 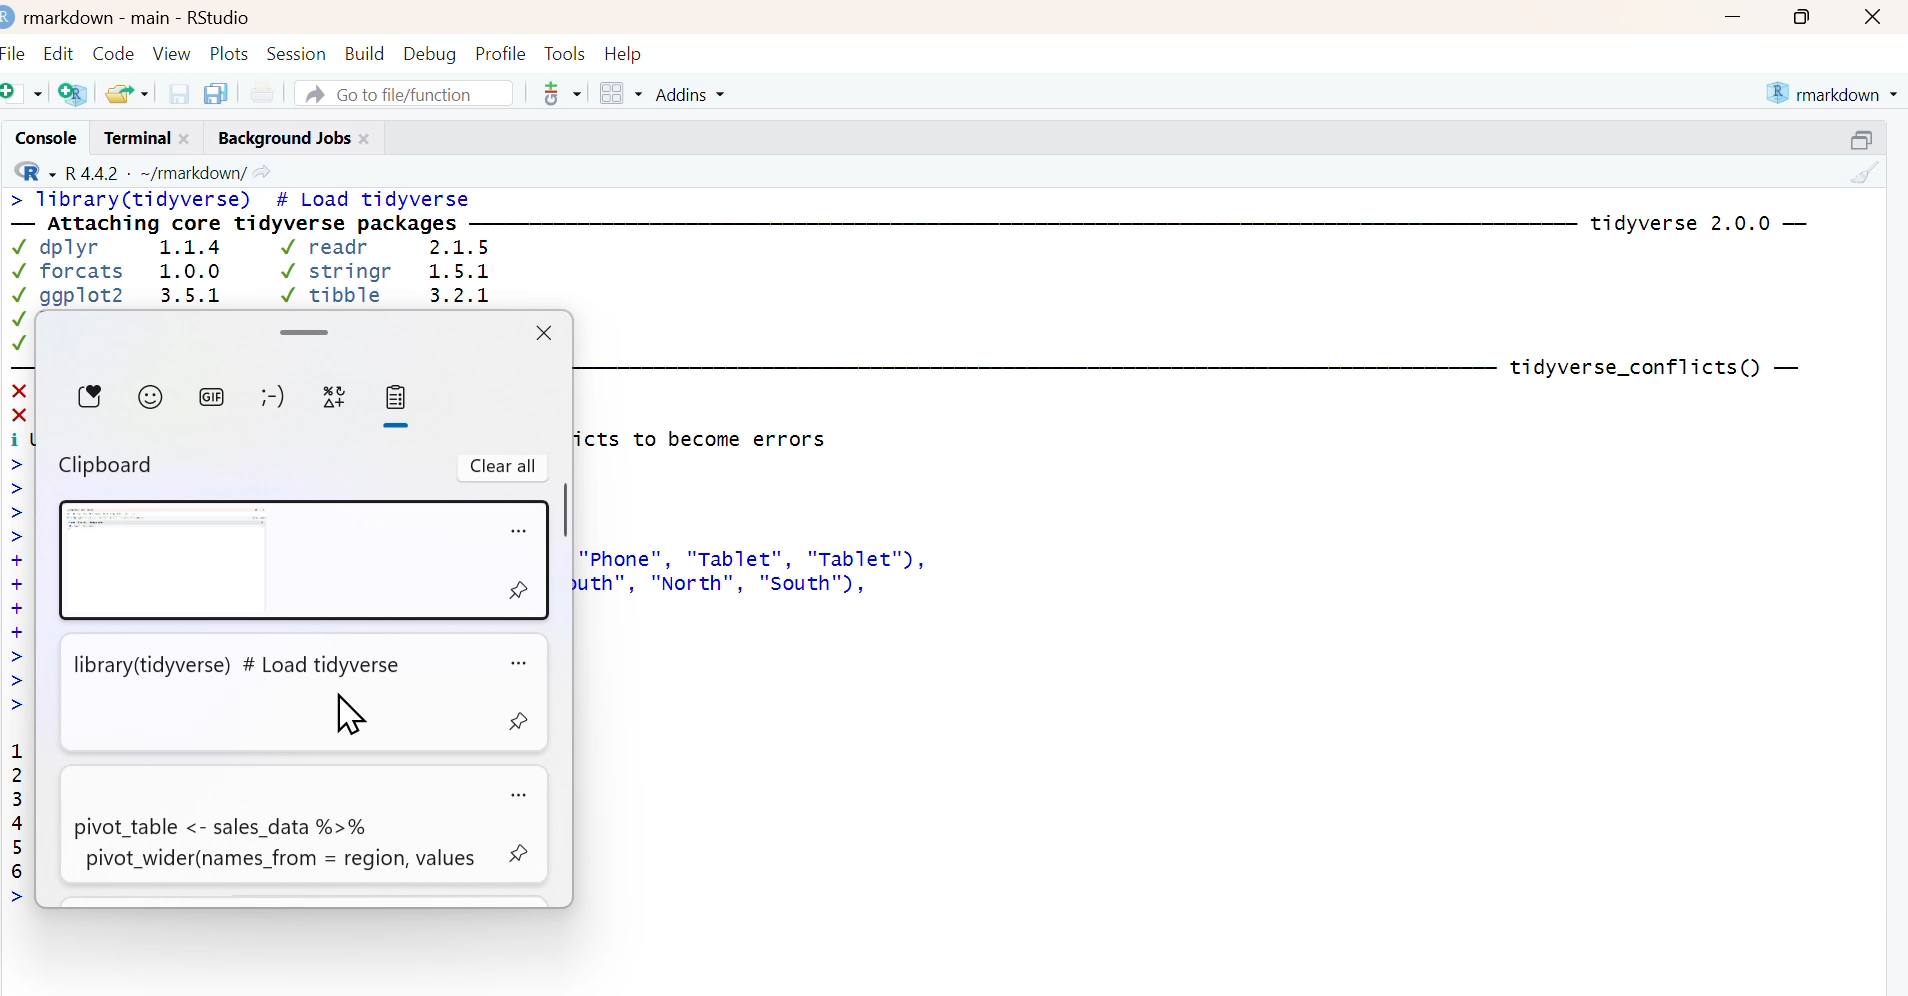 What do you see at coordinates (213, 401) in the screenshot?
I see `GIFs` at bounding box center [213, 401].